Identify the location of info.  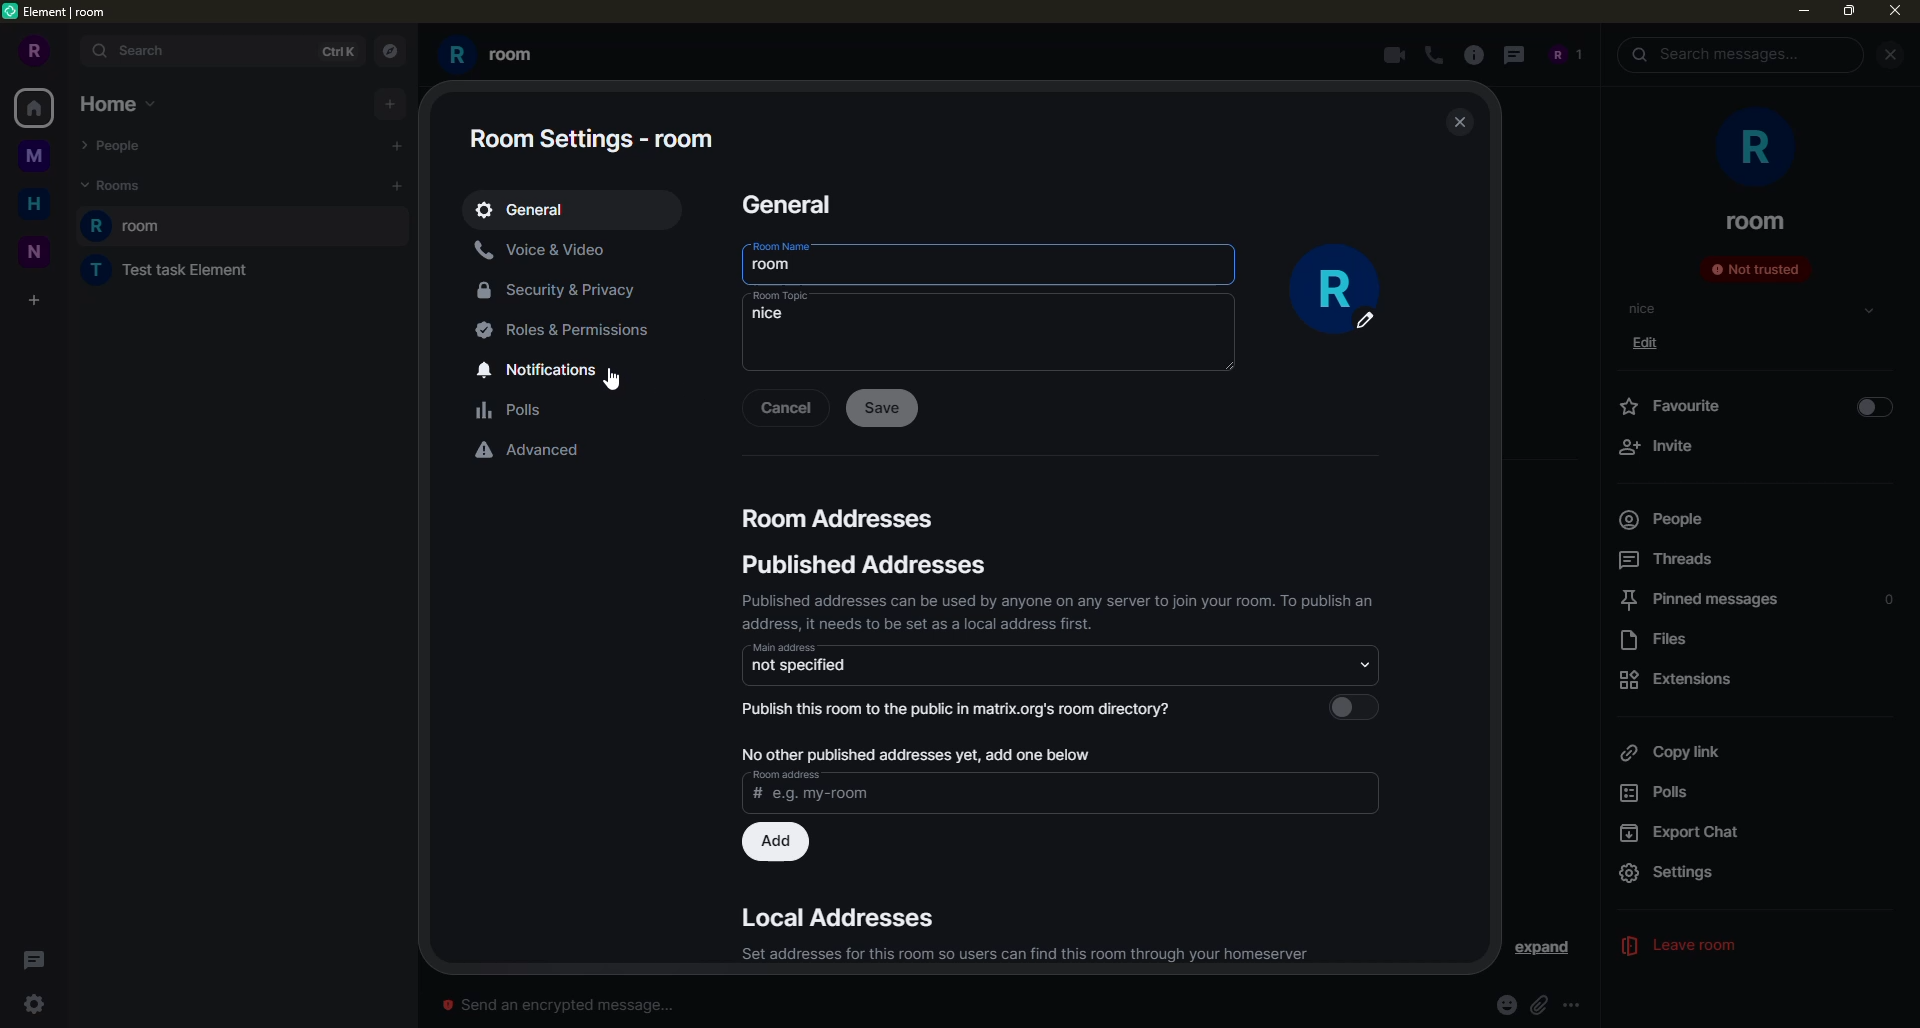
(1062, 611).